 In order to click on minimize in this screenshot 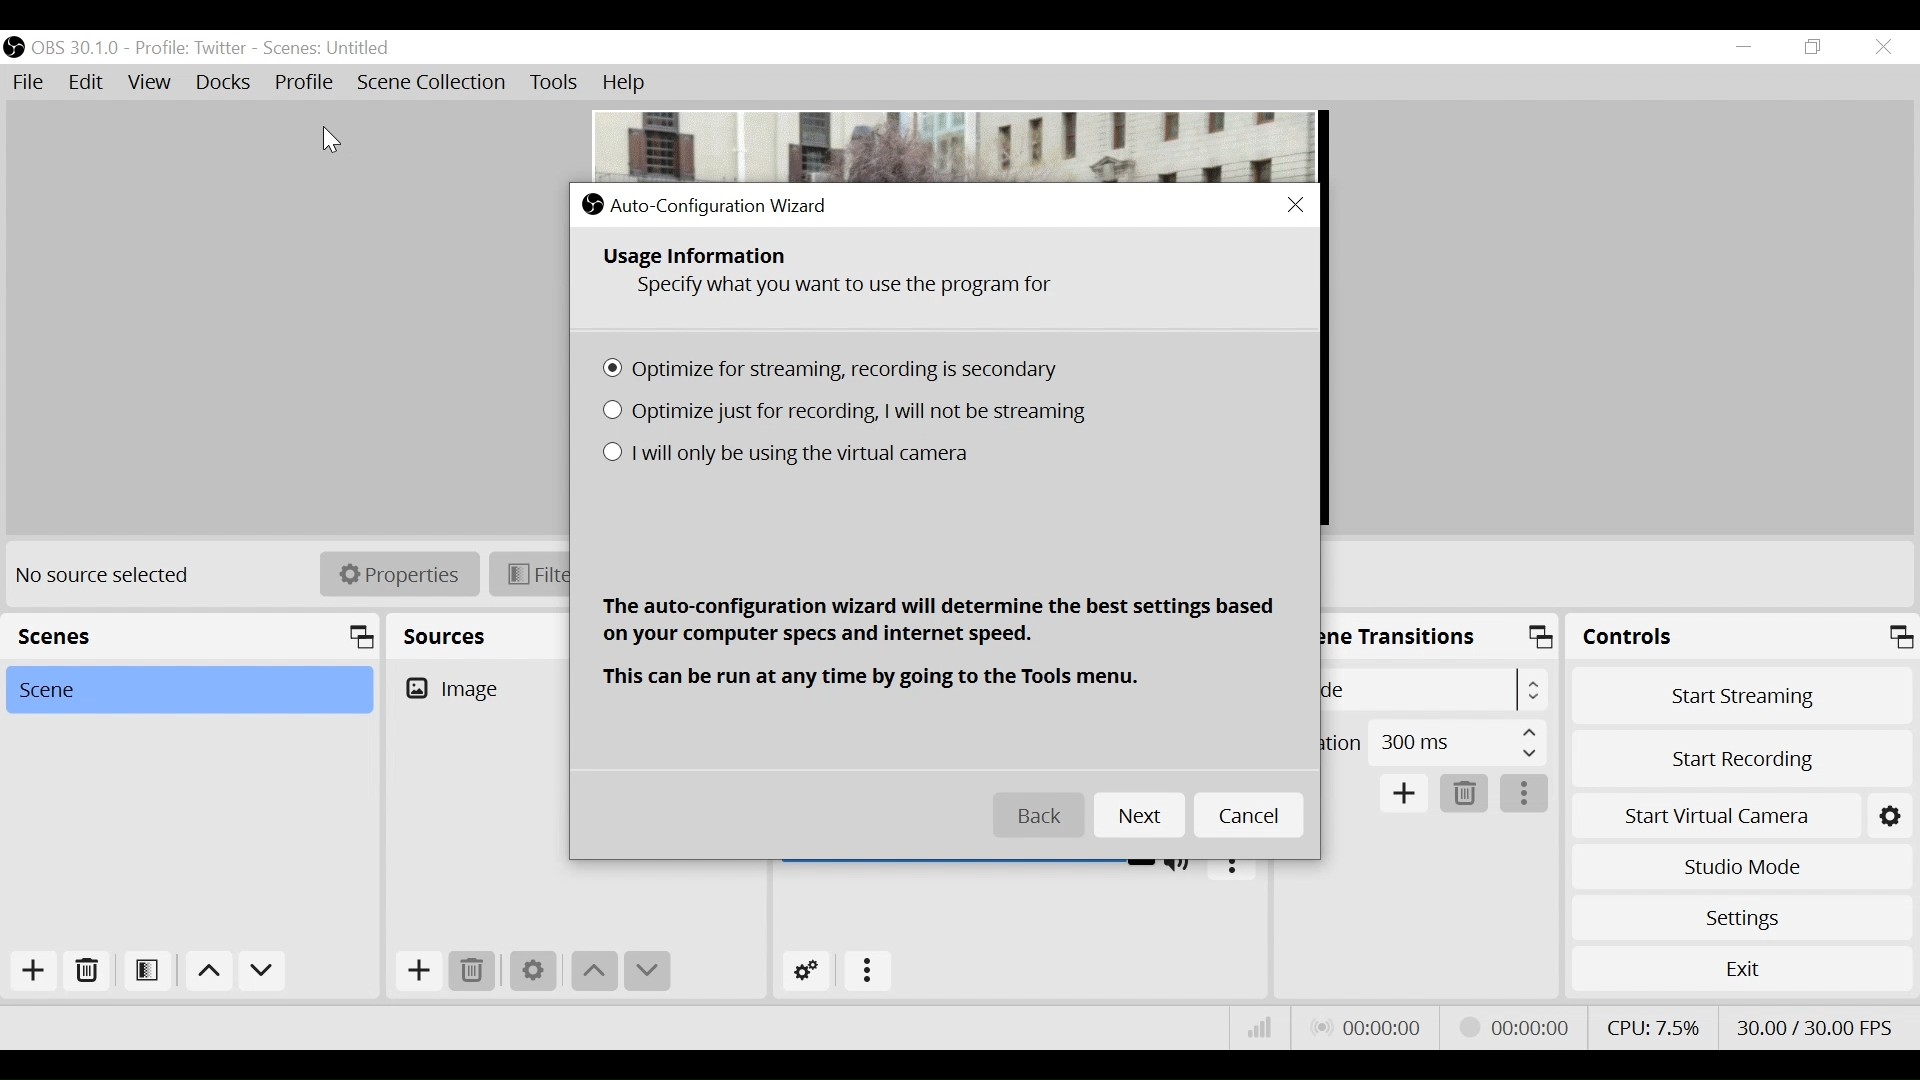, I will do `click(1742, 49)`.